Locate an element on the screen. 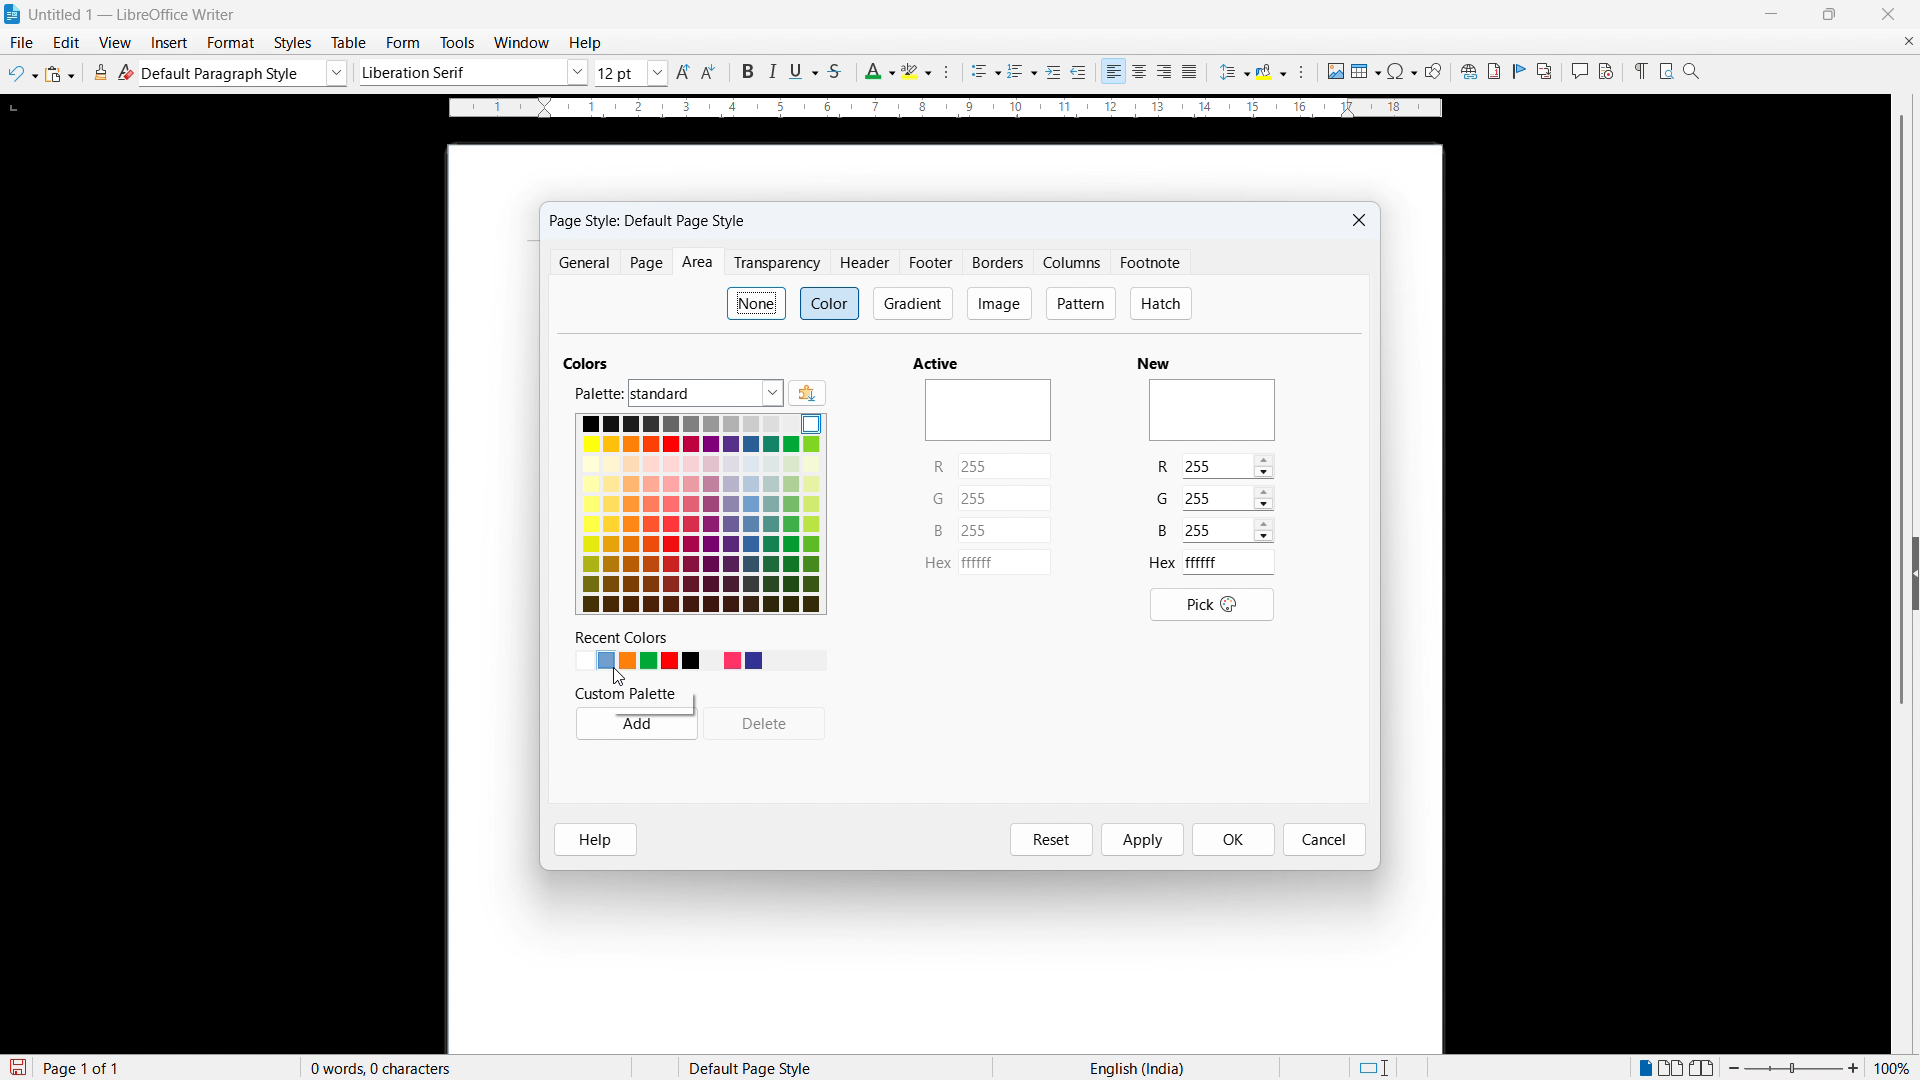  expand sidebar is located at coordinates (1914, 572).